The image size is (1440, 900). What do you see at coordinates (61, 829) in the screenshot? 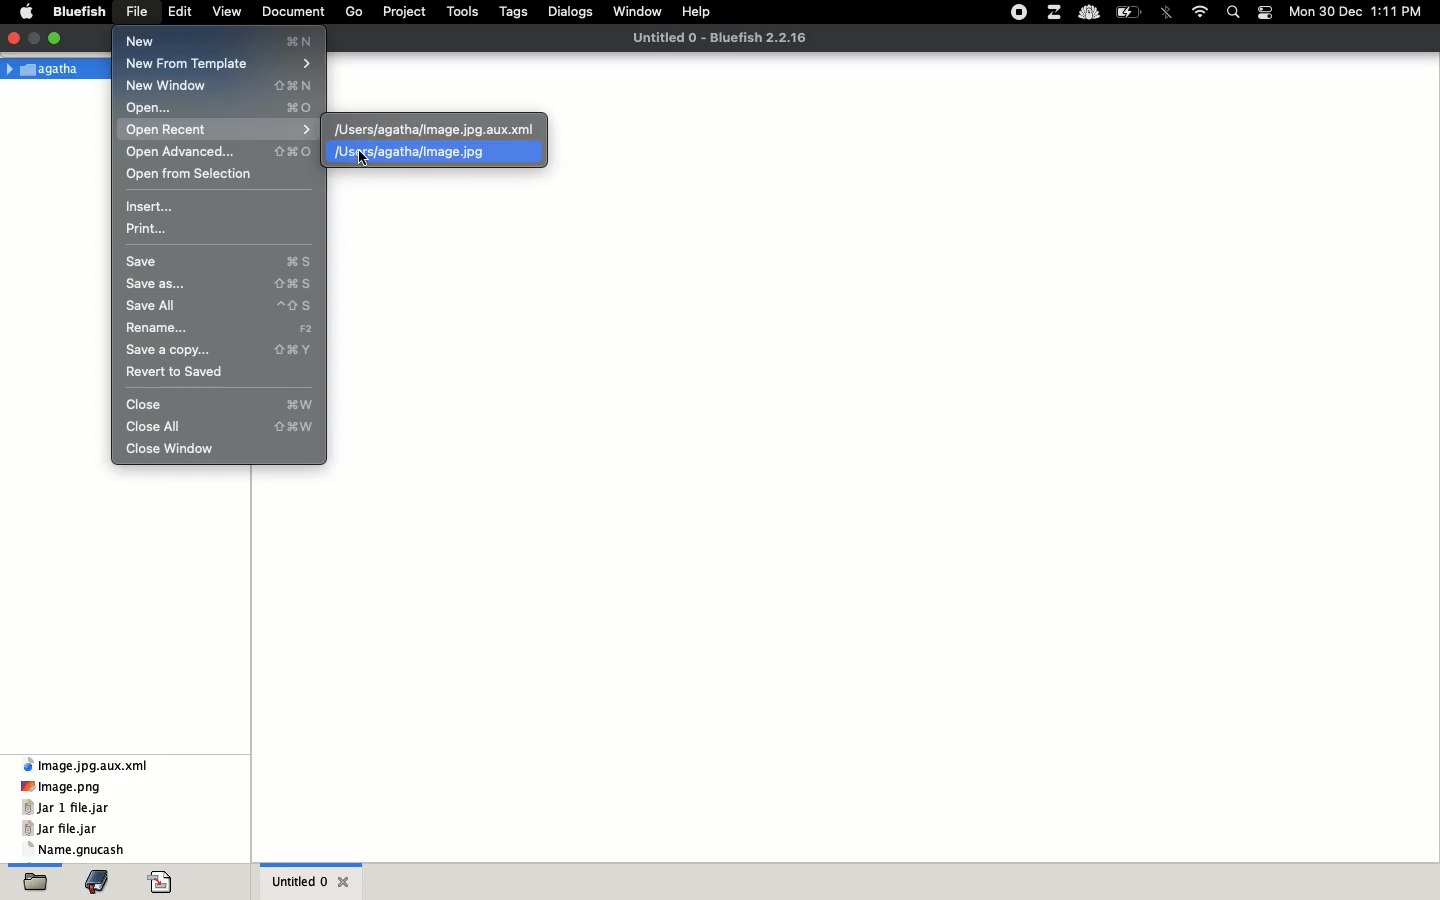
I see `jar file.jar` at bounding box center [61, 829].